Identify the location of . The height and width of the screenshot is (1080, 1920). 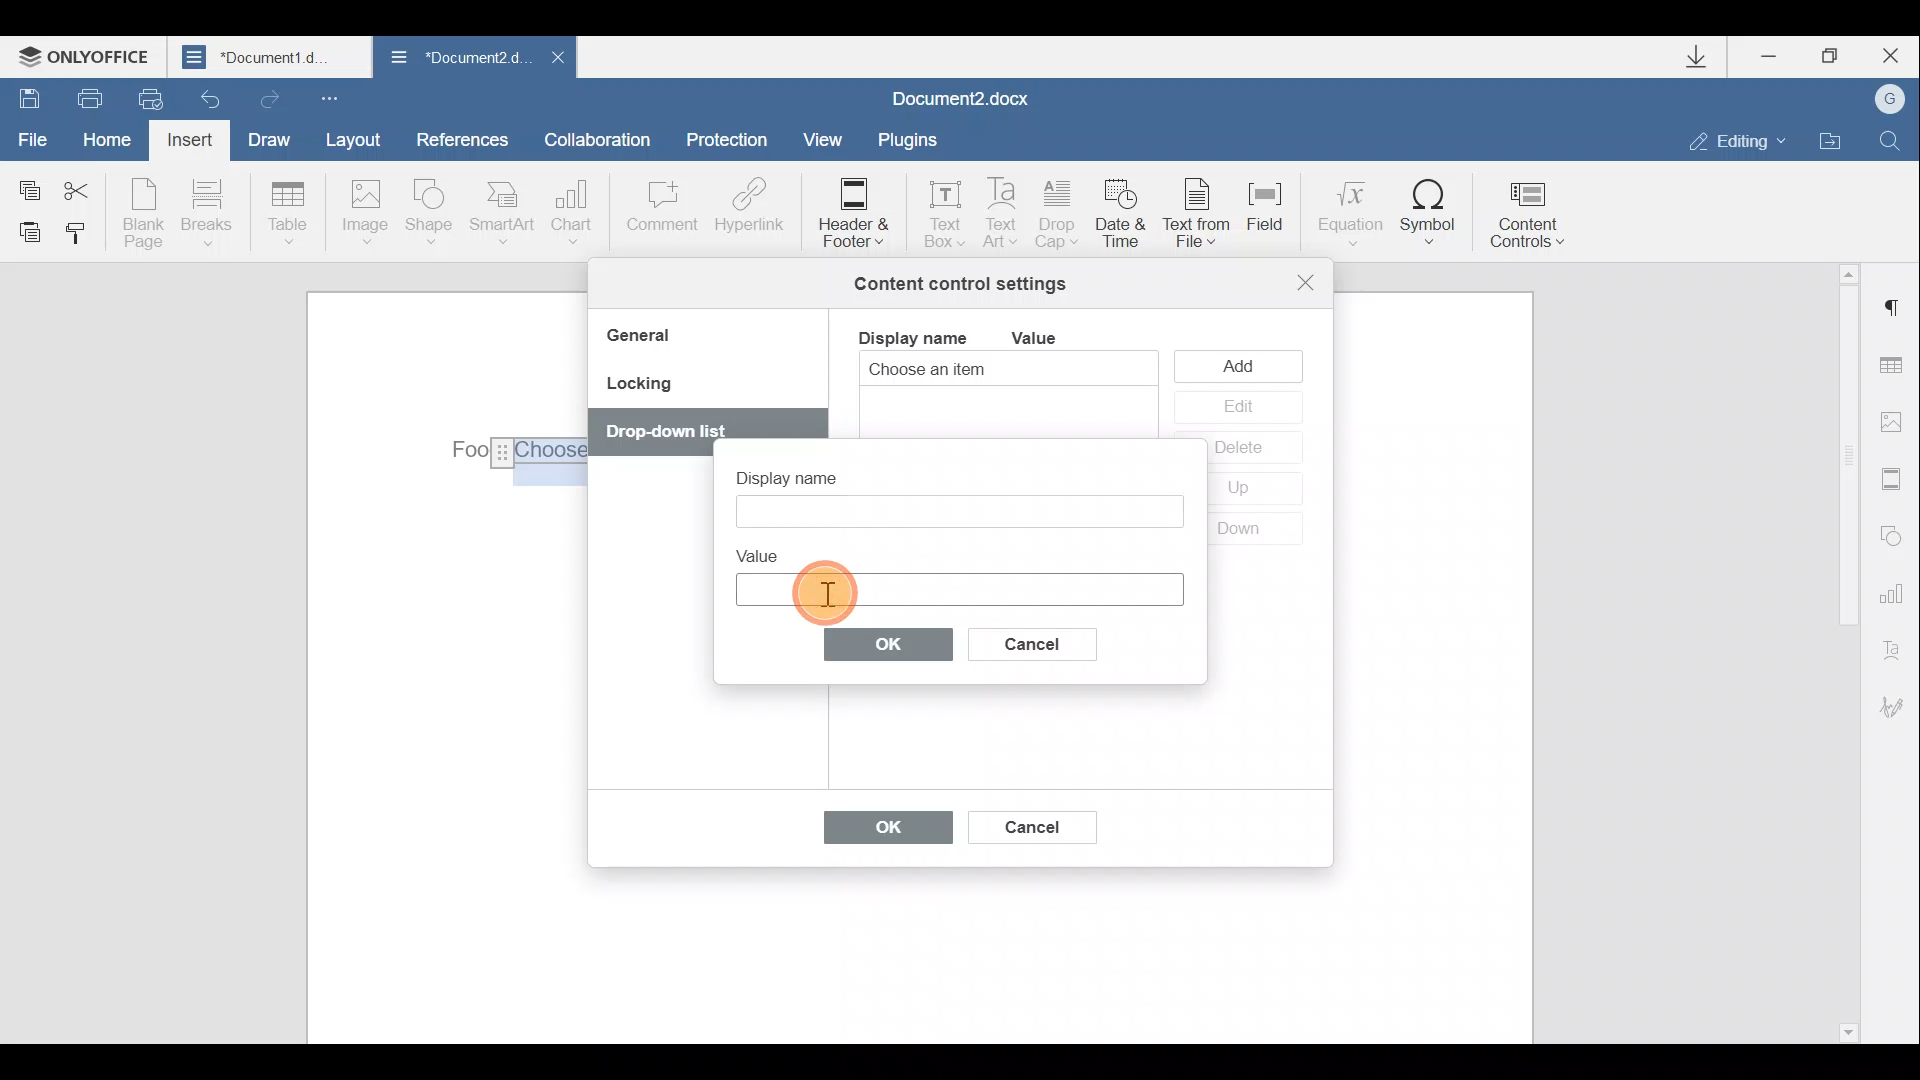
(666, 433).